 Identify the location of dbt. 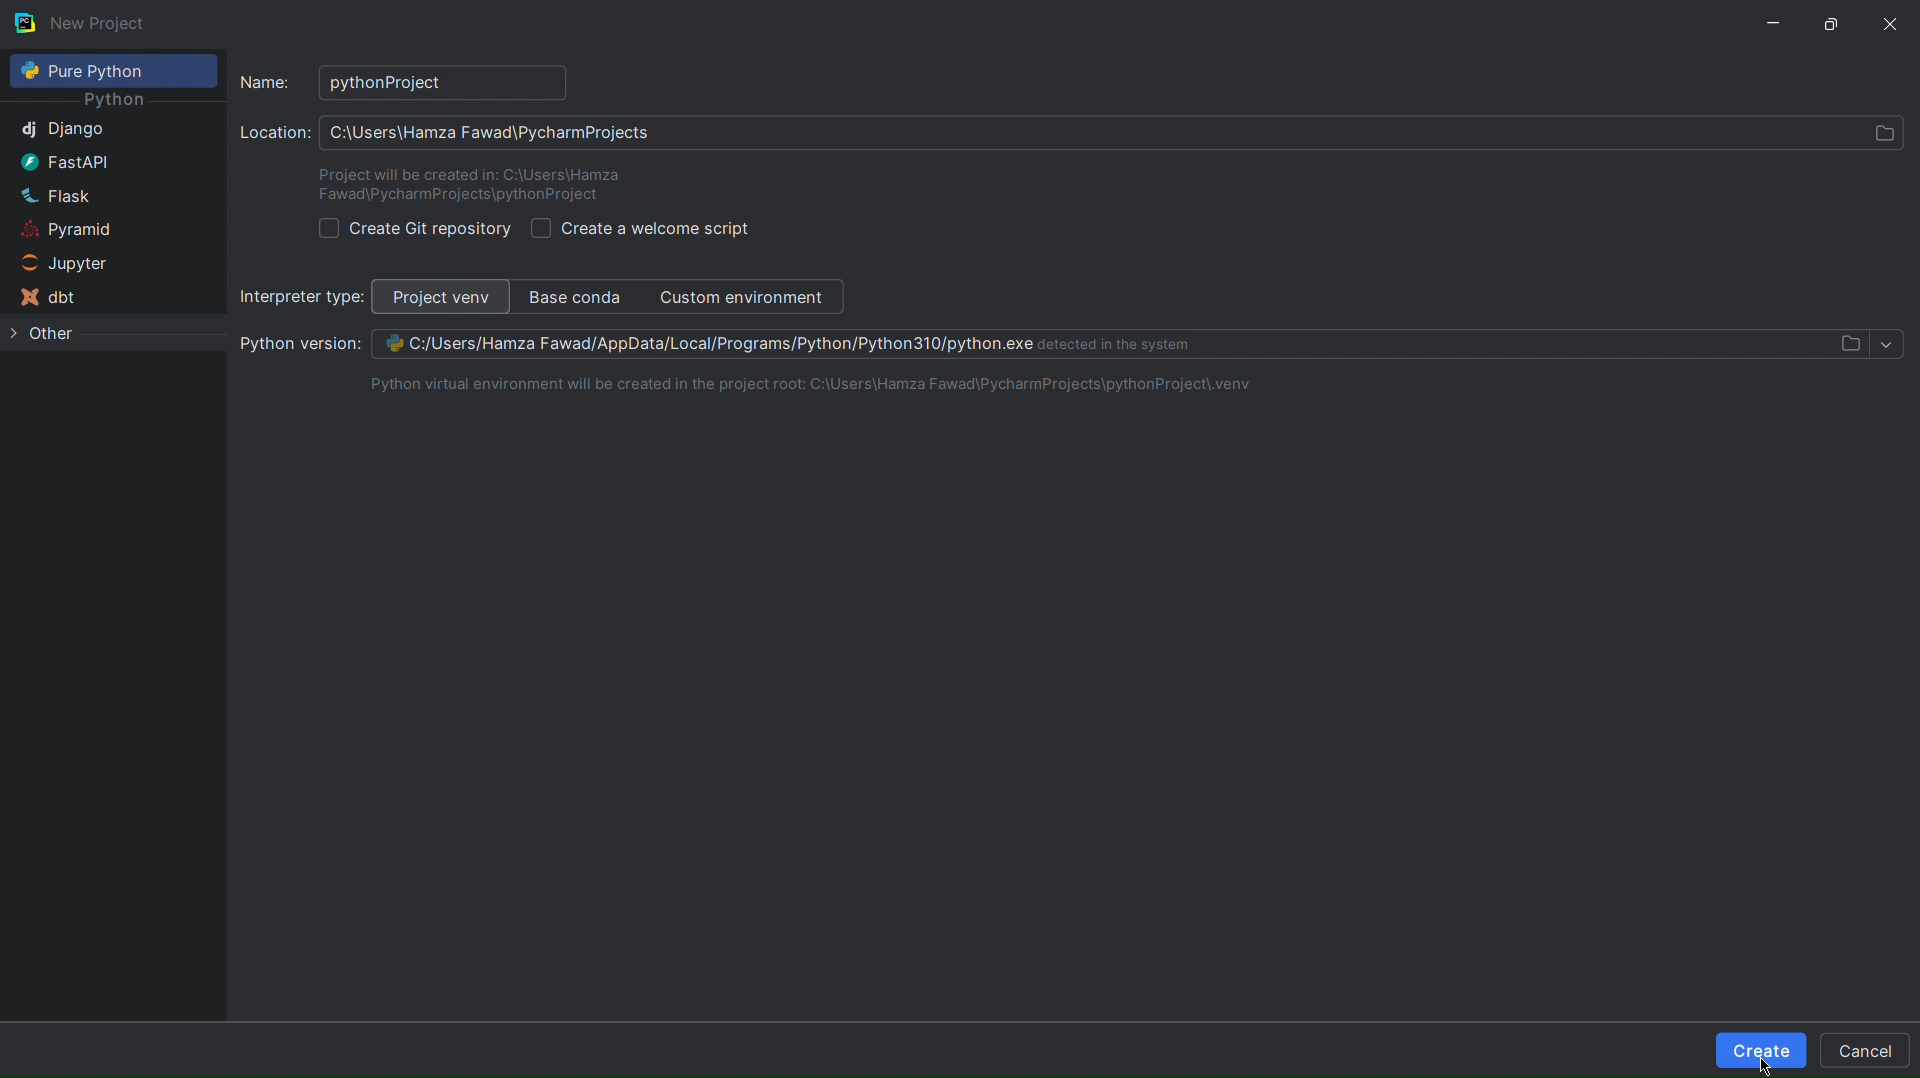
(48, 298).